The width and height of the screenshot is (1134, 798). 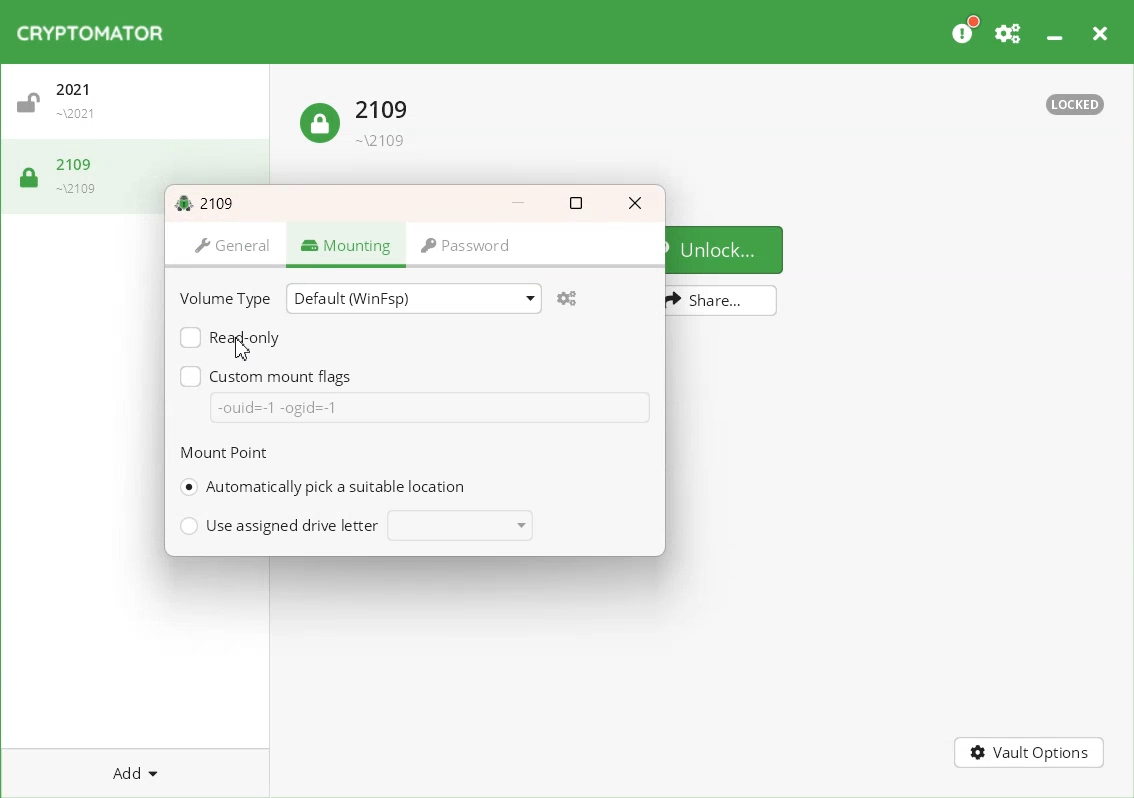 I want to click on Lock Vault, so click(x=359, y=117).